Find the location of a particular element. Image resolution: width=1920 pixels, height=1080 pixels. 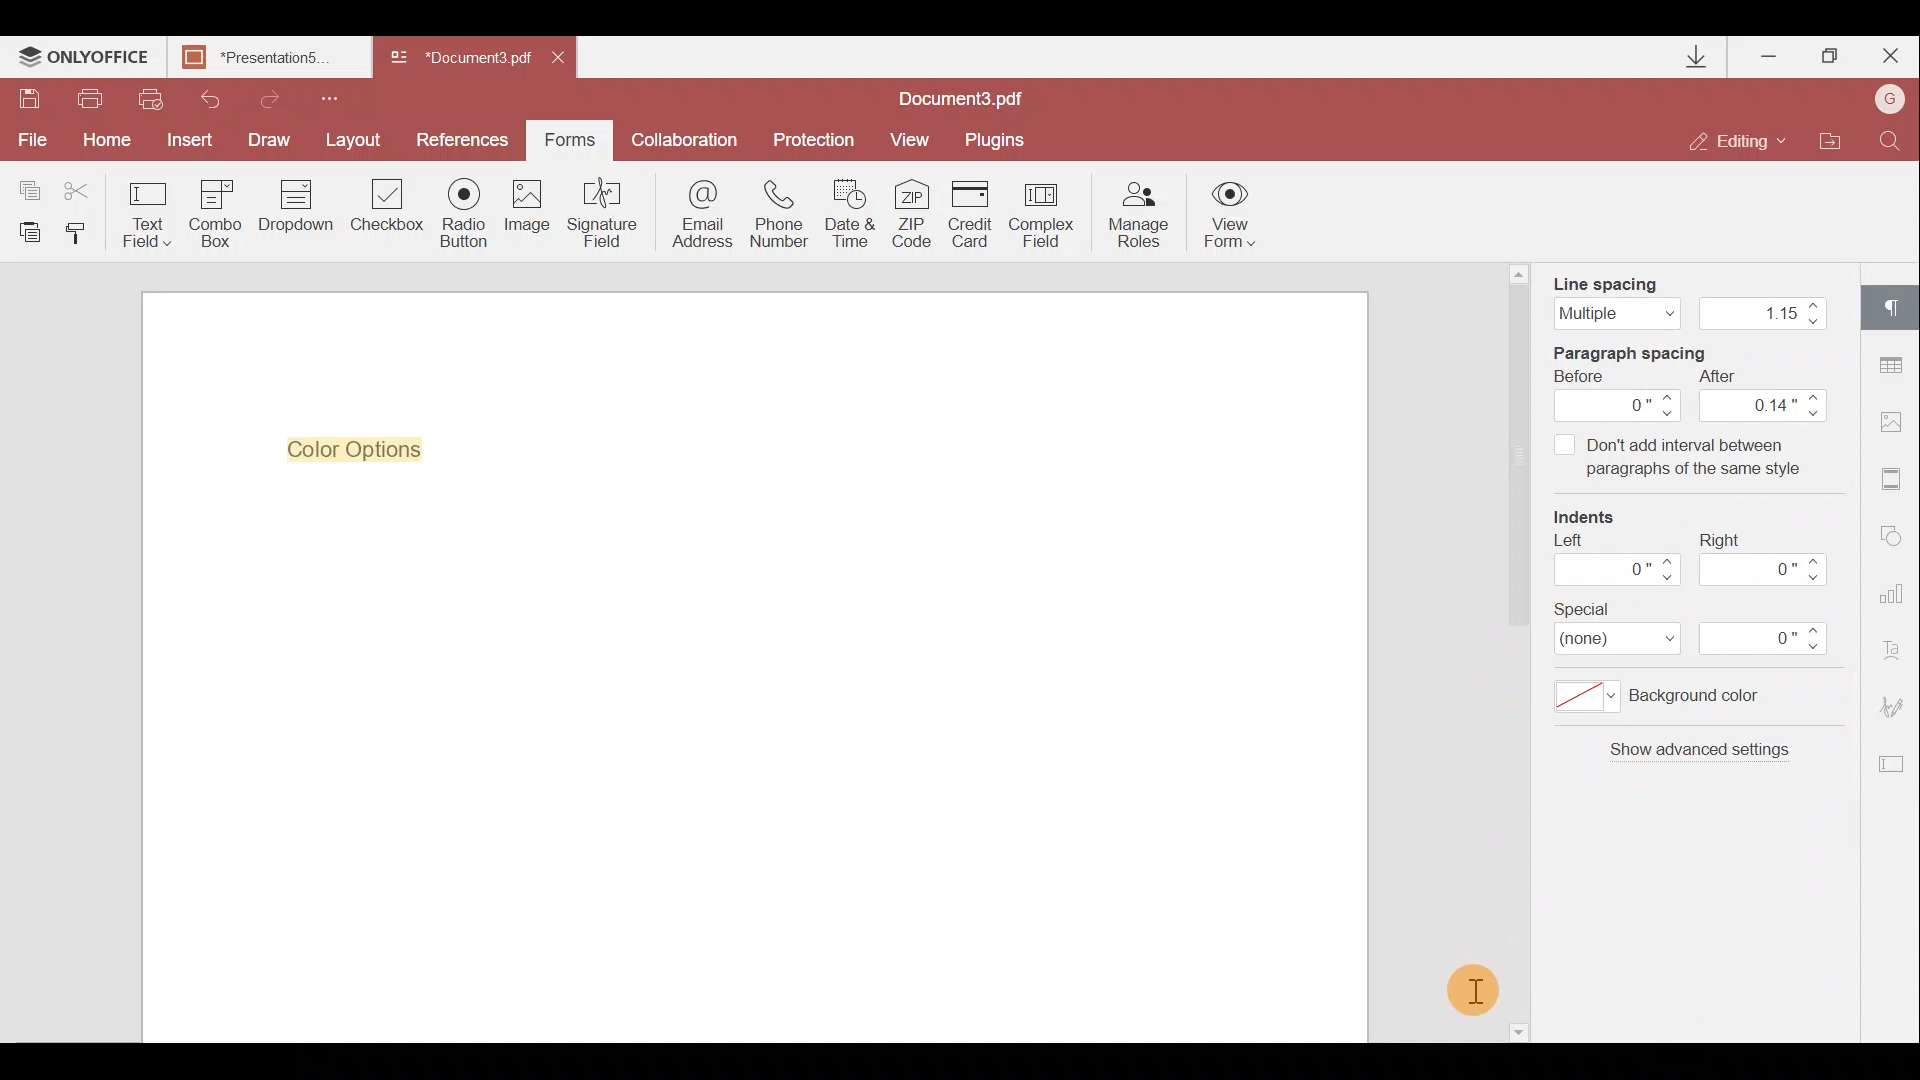

Left indents is located at coordinates (1619, 539).